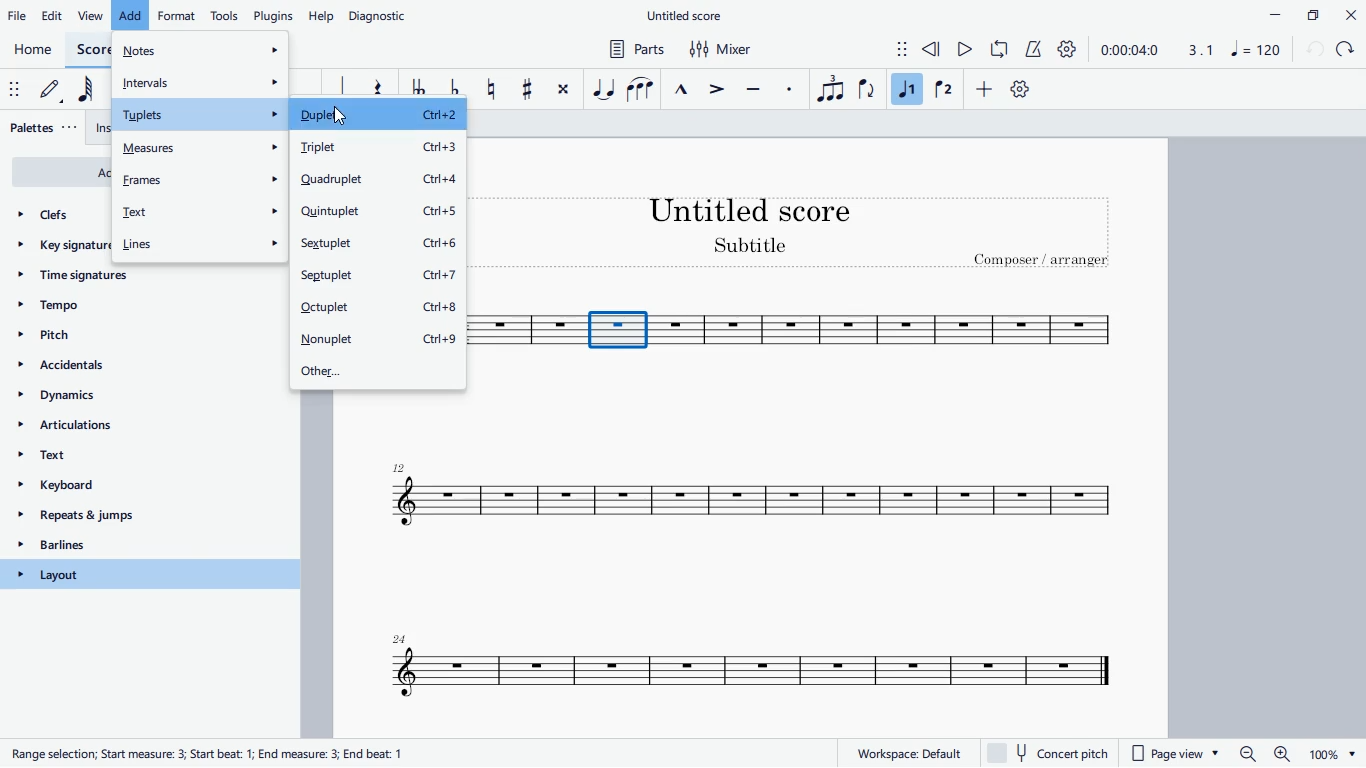  Describe the element at coordinates (528, 91) in the screenshot. I see `toggle sharp` at that location.